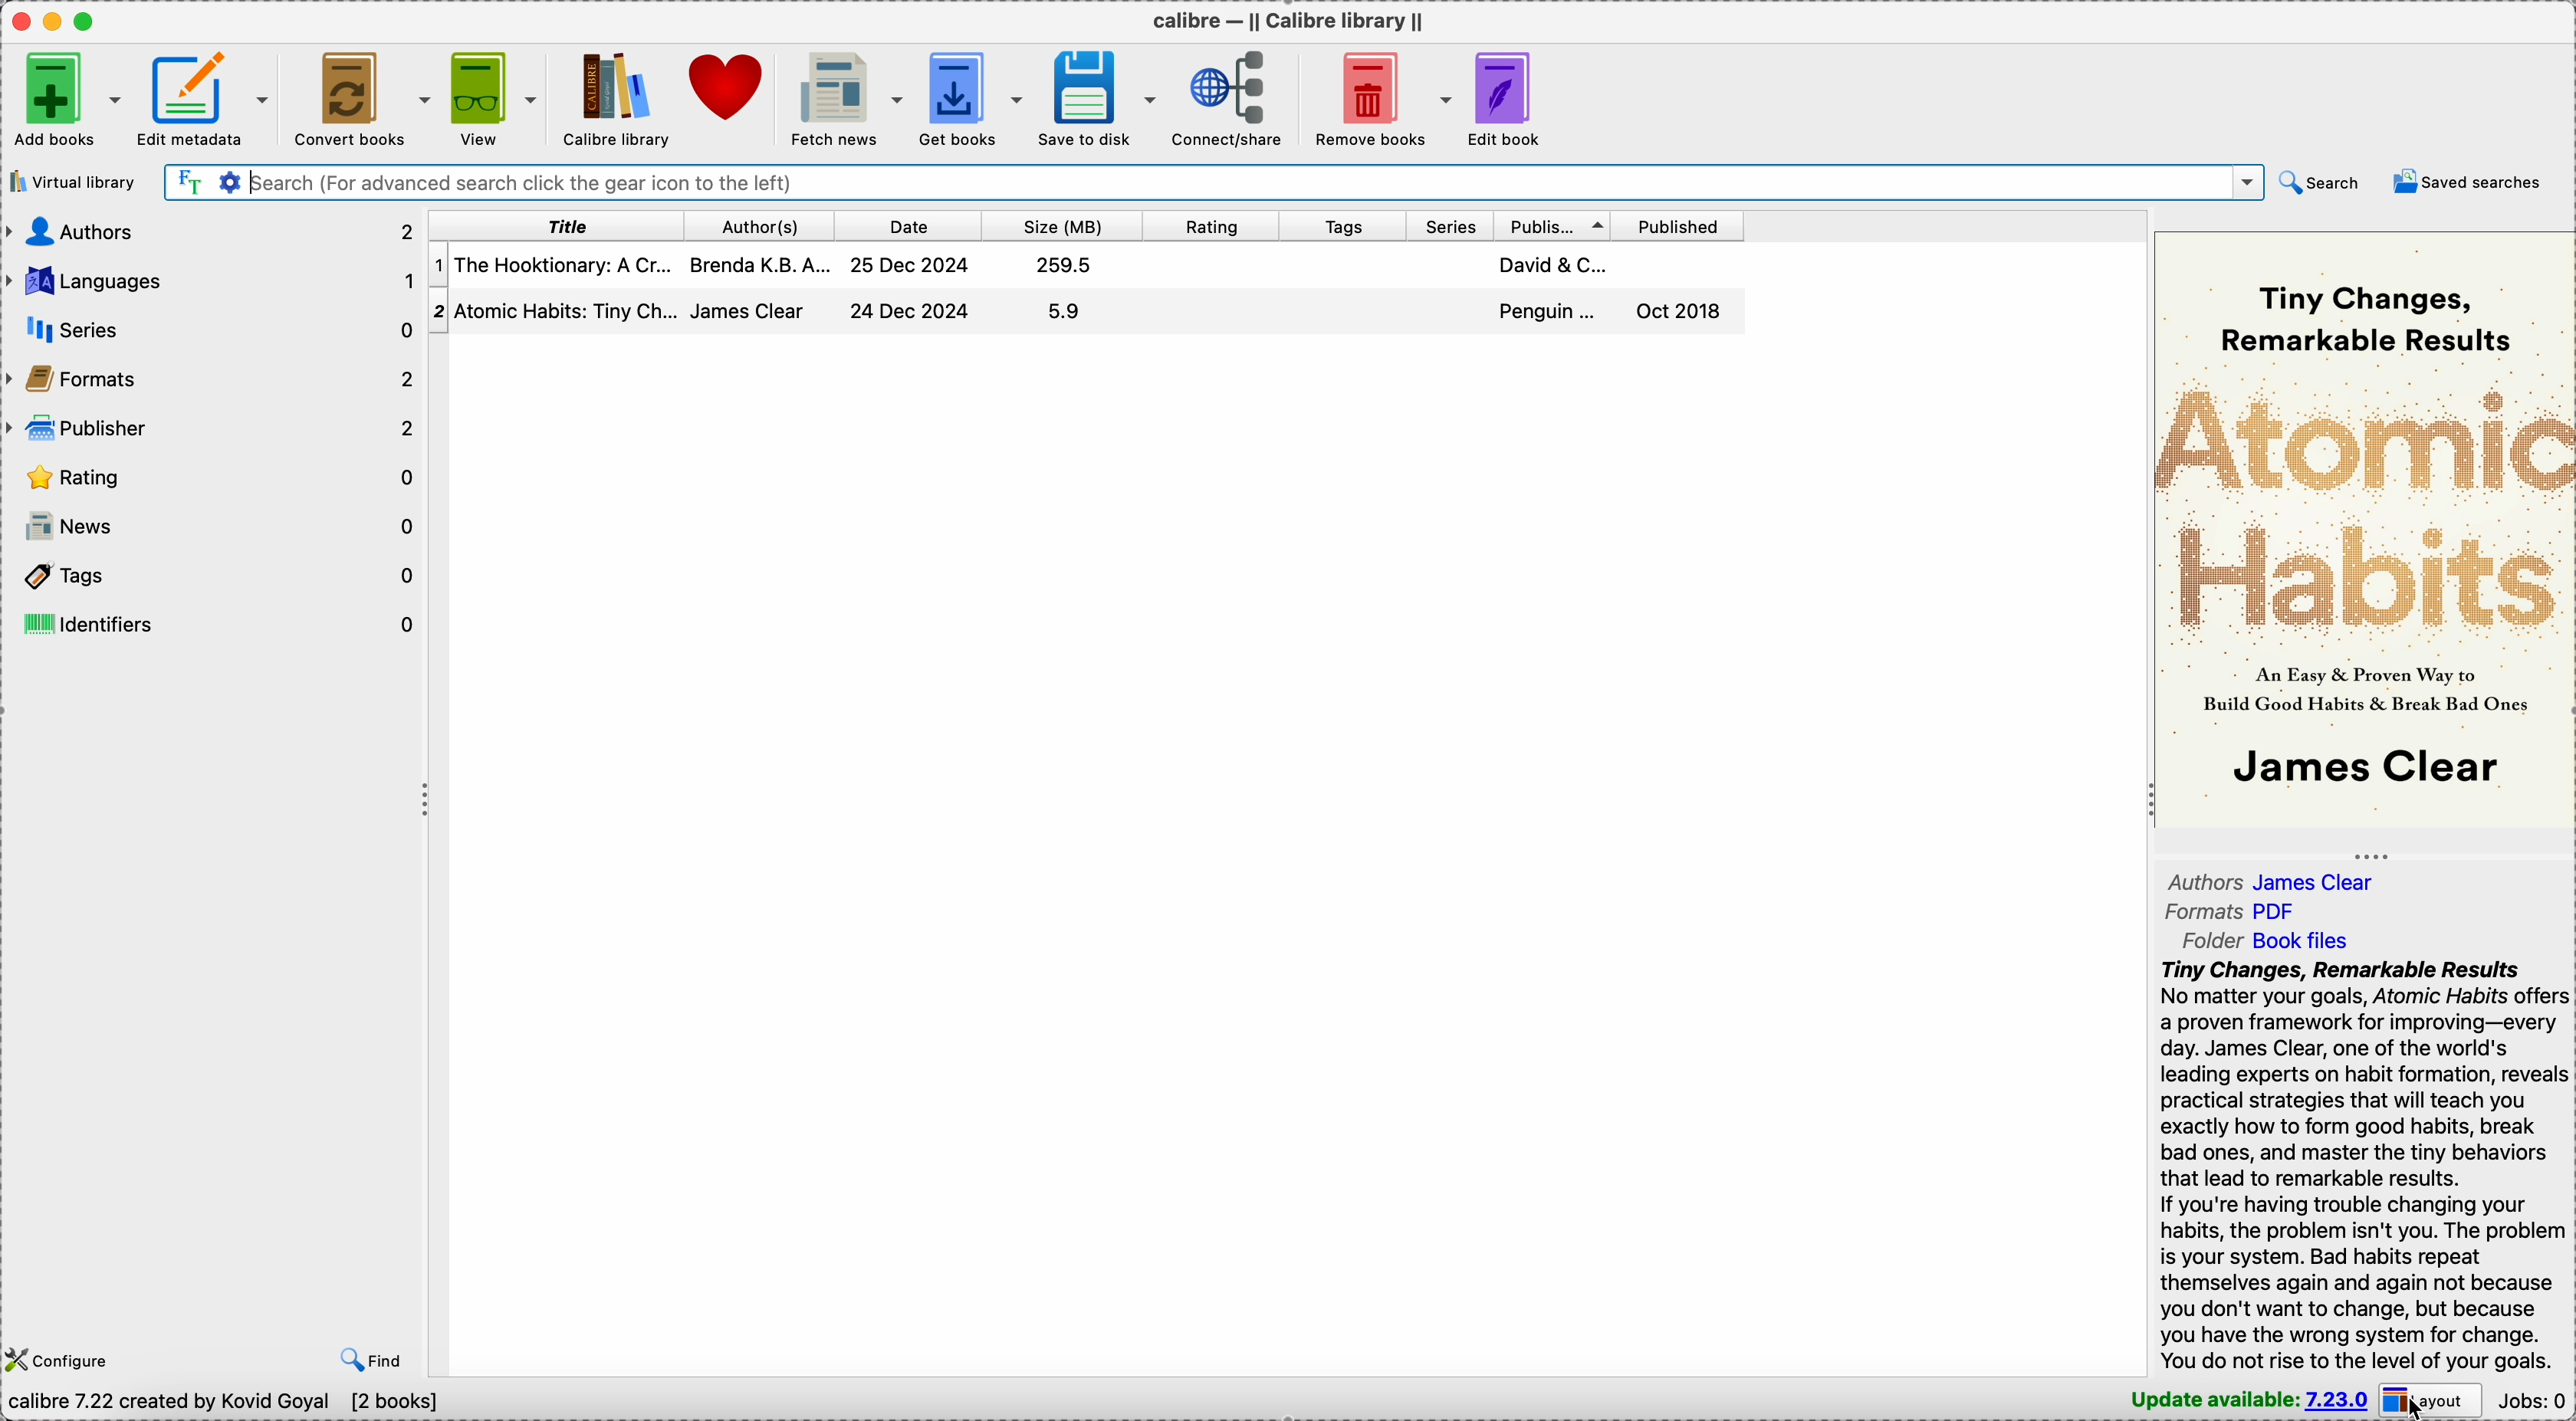  Describe the element at coordinates (227, 1405) in the screenshot. I see `calibre 7.22 created by kovid goyal [2 books]` at that location.